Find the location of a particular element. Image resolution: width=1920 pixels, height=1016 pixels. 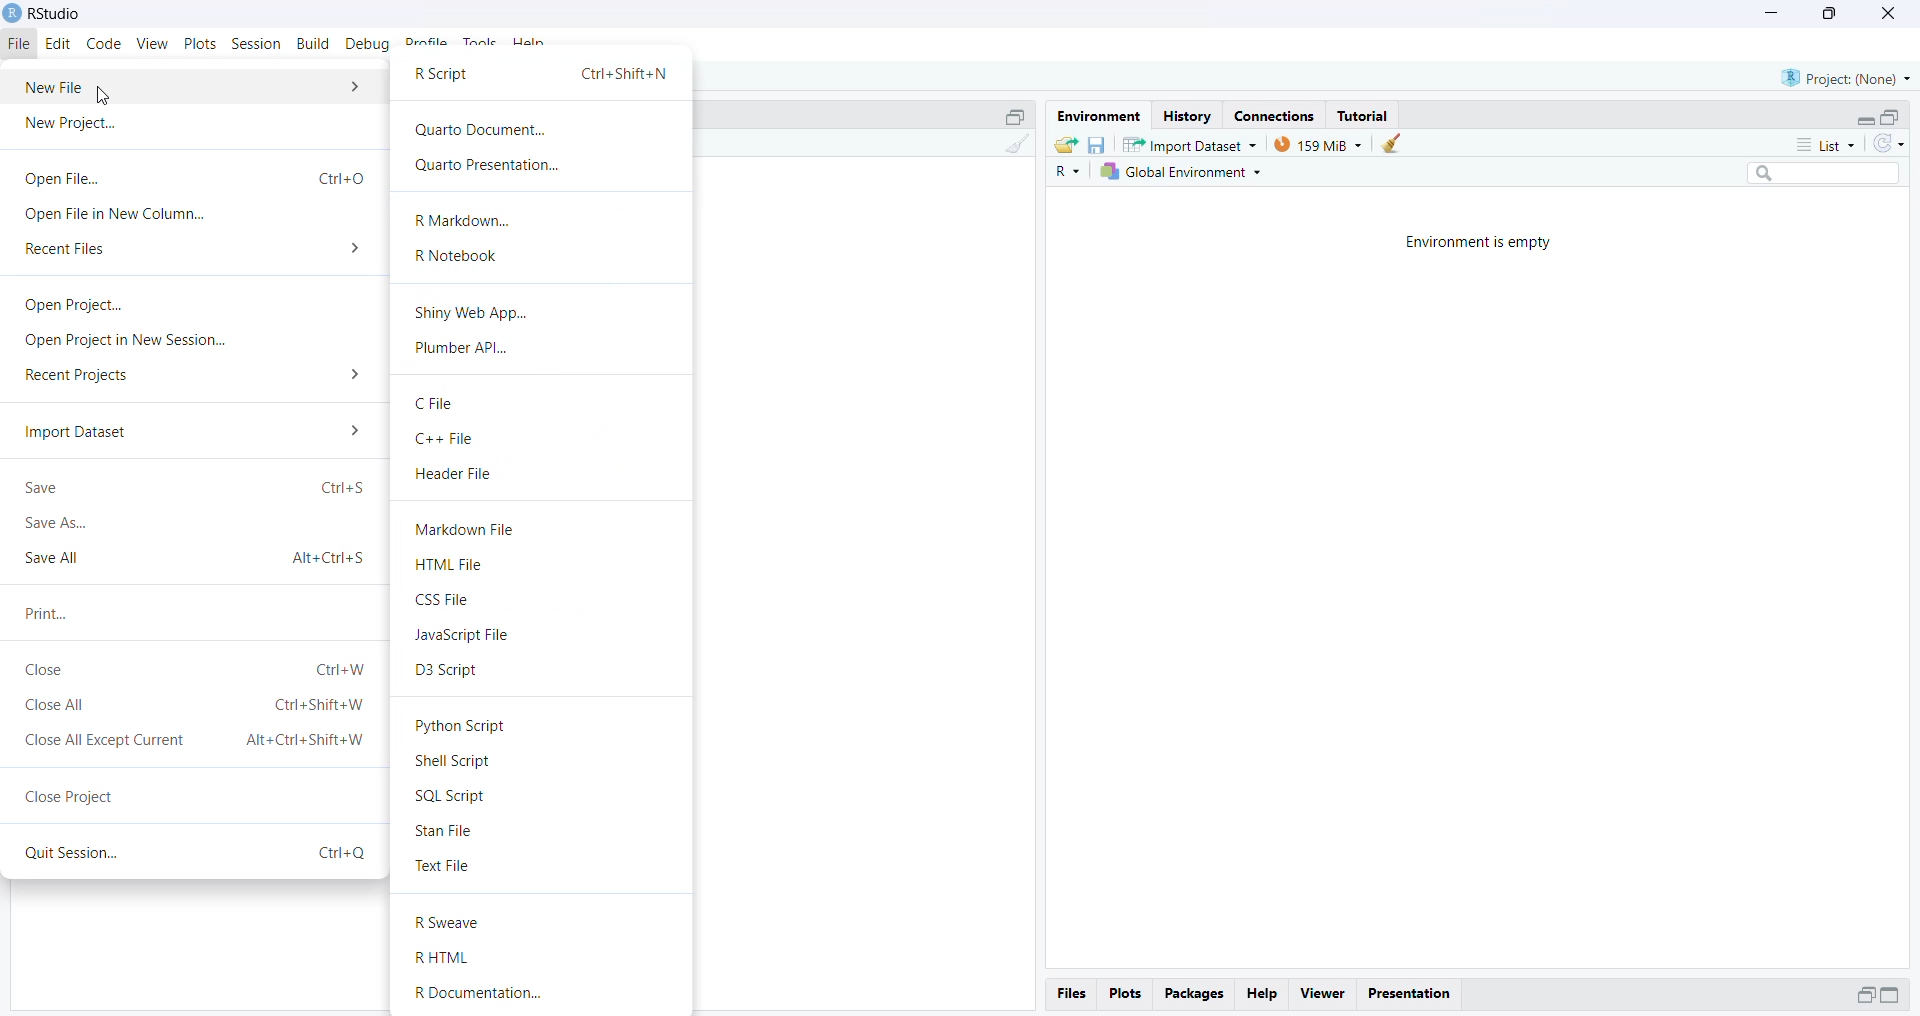

profile is located at coordinates (428, 44).